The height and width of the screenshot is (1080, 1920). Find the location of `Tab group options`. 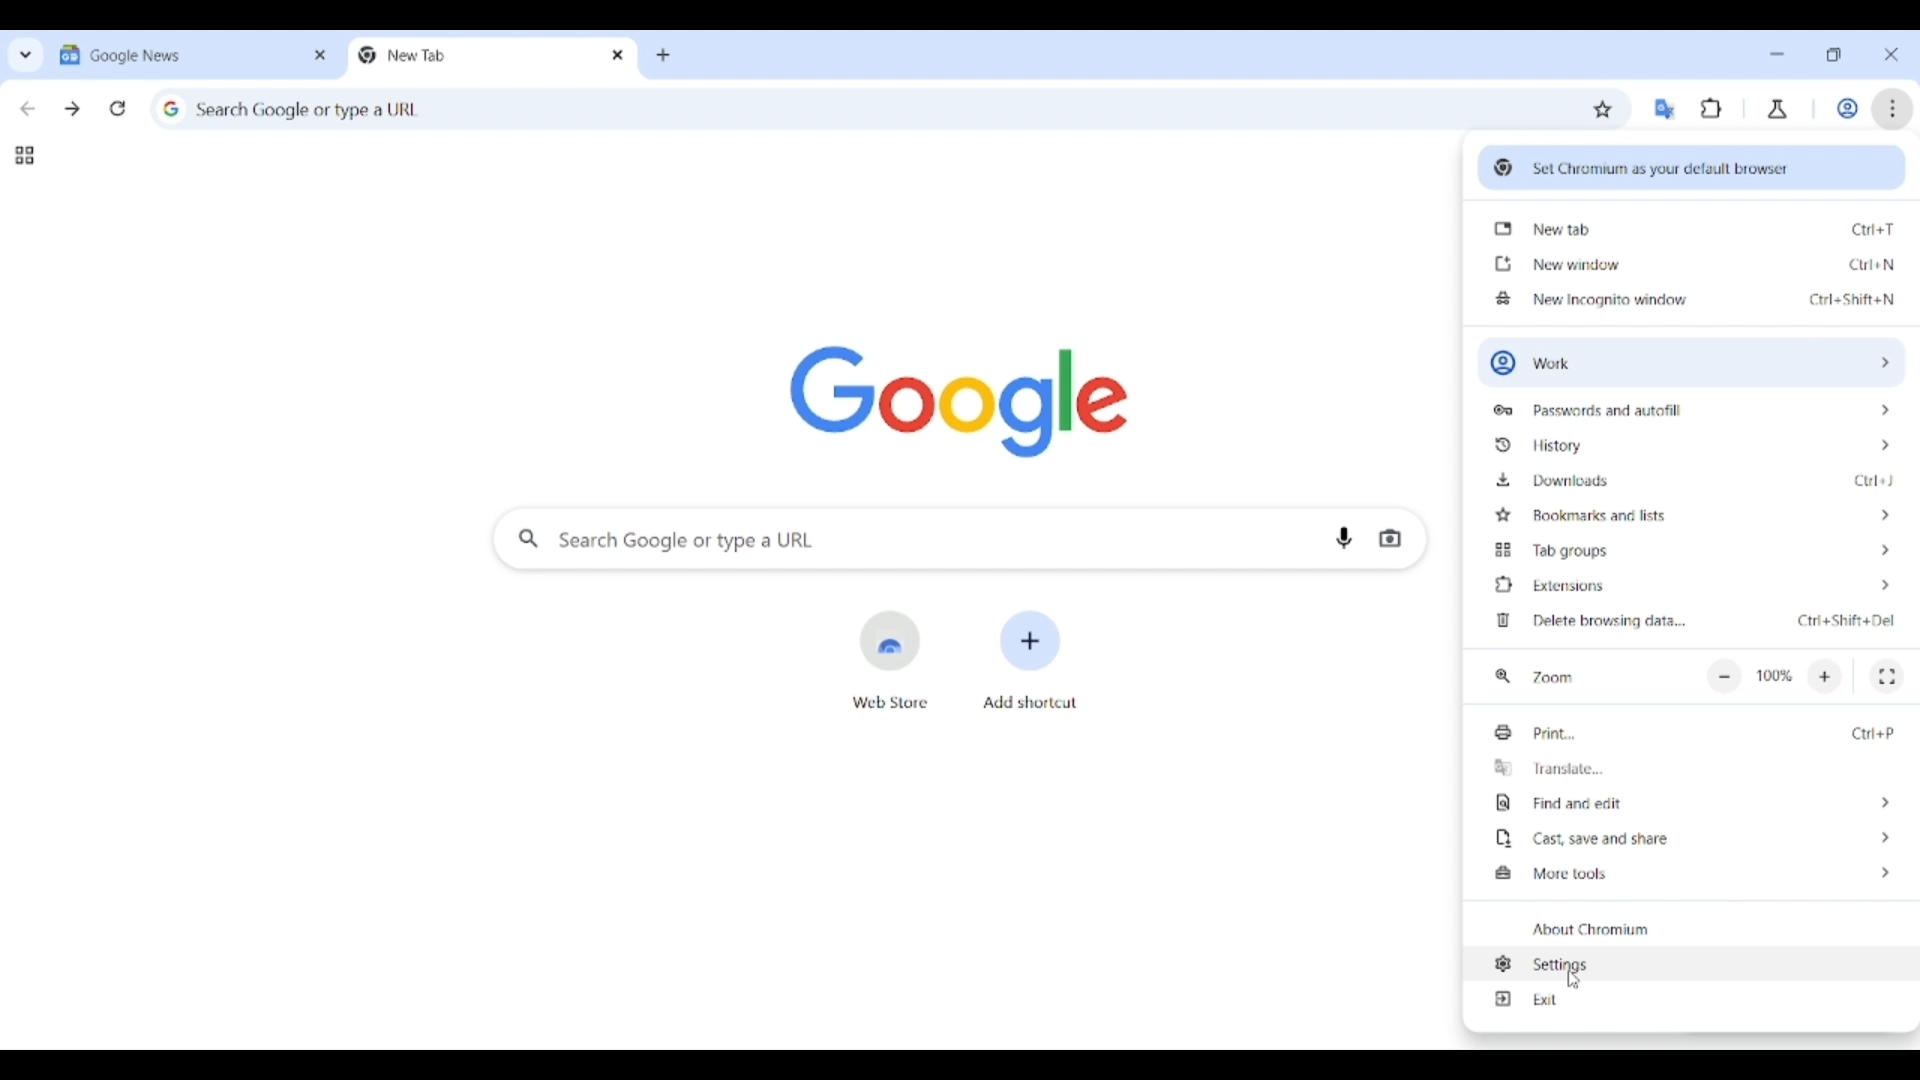

Tab group options is located at coordinates (1694, 549).